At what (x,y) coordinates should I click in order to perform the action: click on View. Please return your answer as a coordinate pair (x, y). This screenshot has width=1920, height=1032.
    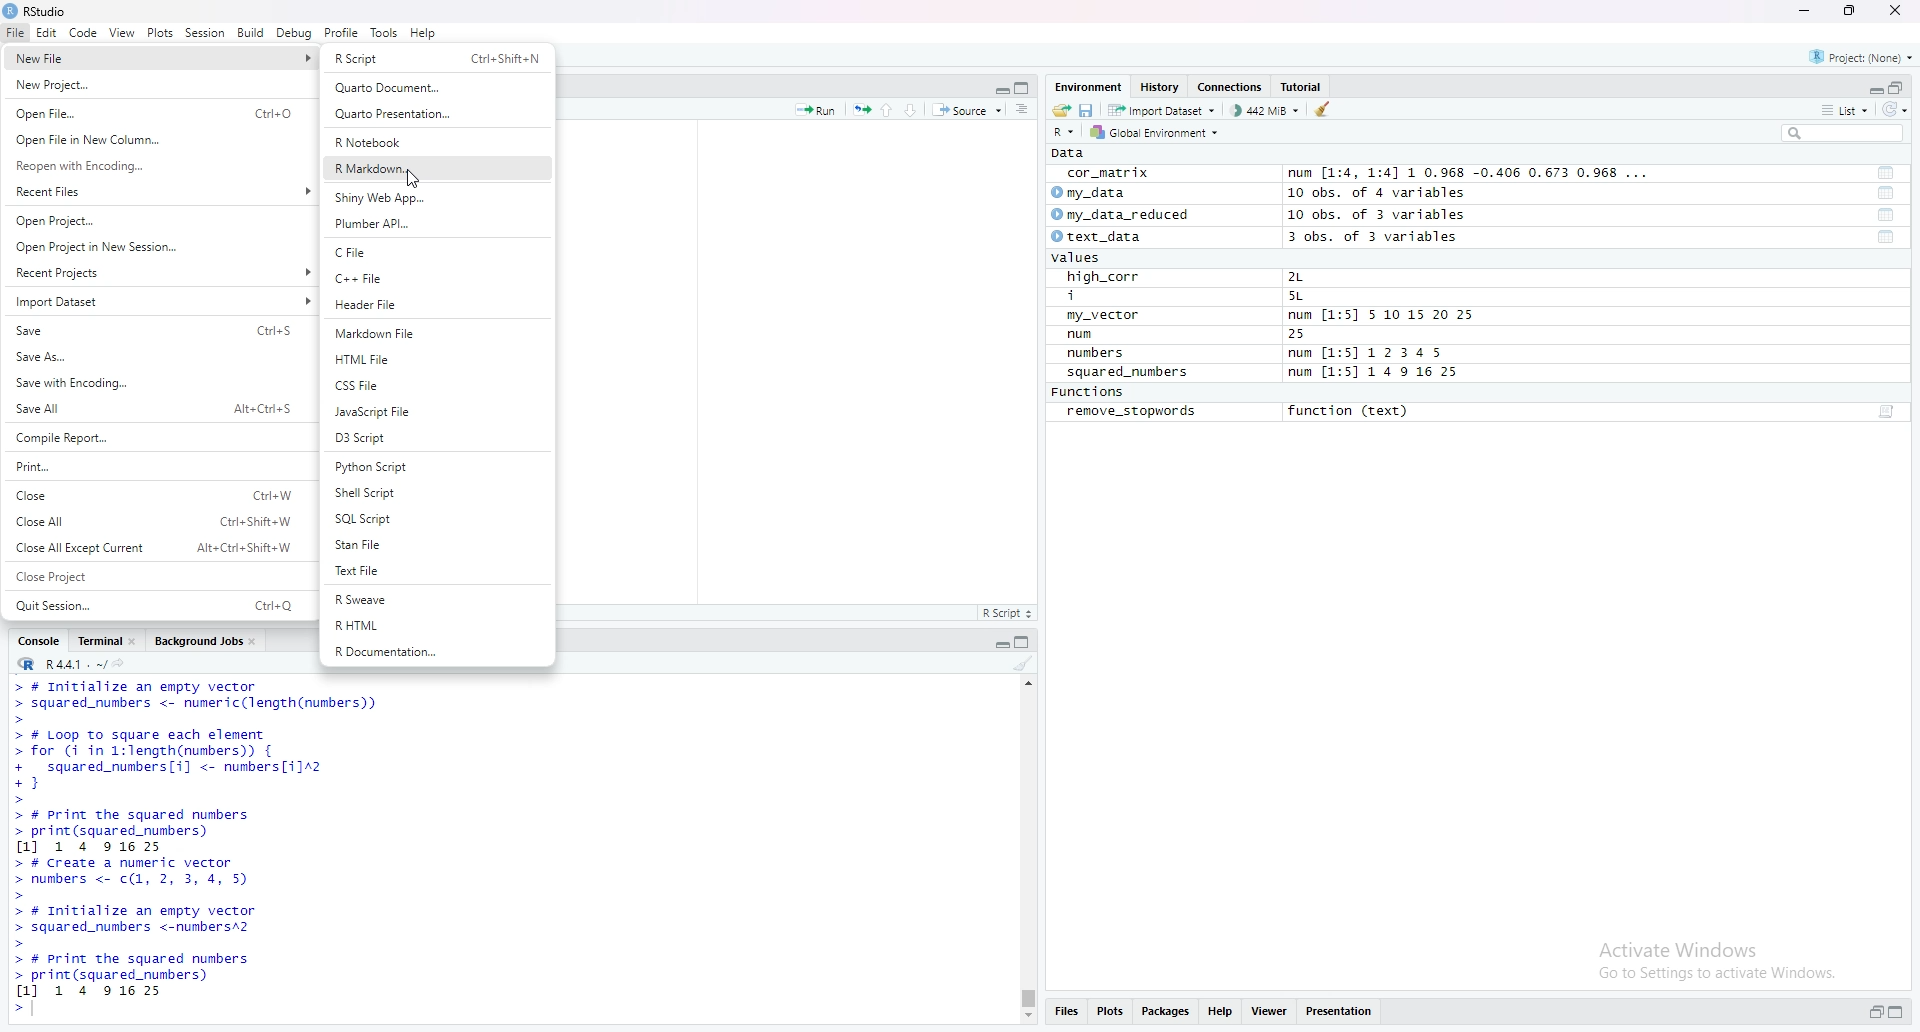
    Looking at the image, I should click on (1270, 1014).